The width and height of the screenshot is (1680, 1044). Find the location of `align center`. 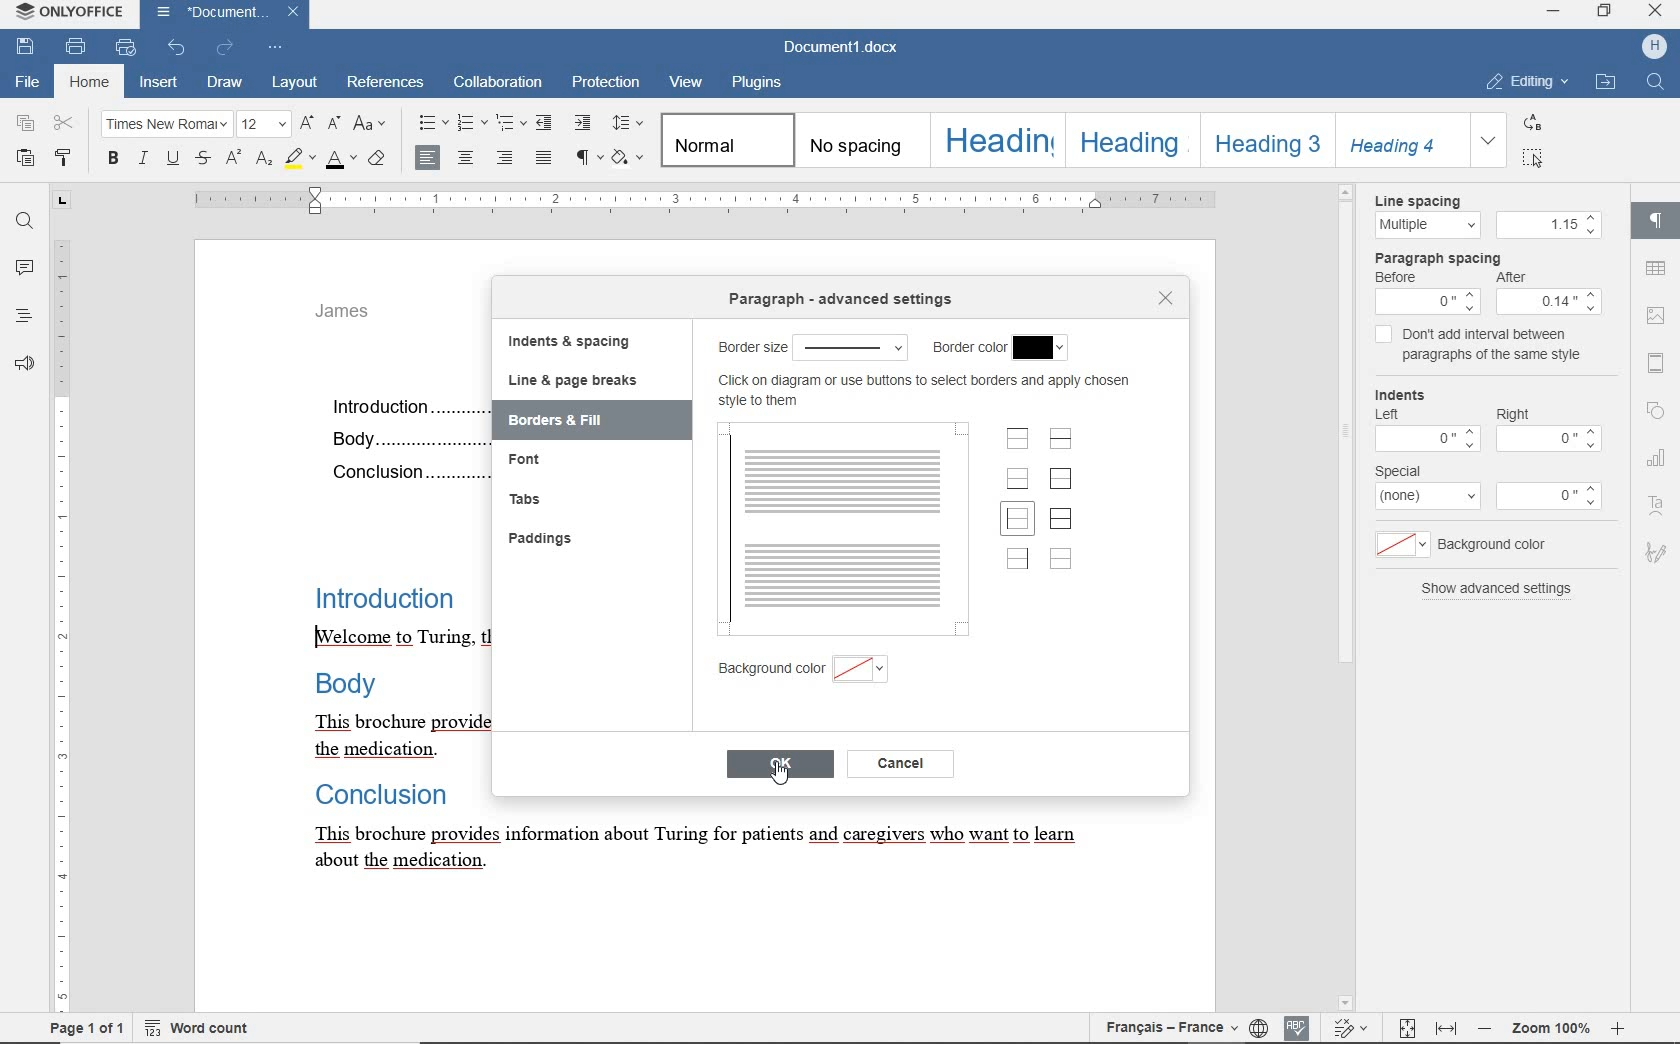

align center is located at coordinates (425, 156).